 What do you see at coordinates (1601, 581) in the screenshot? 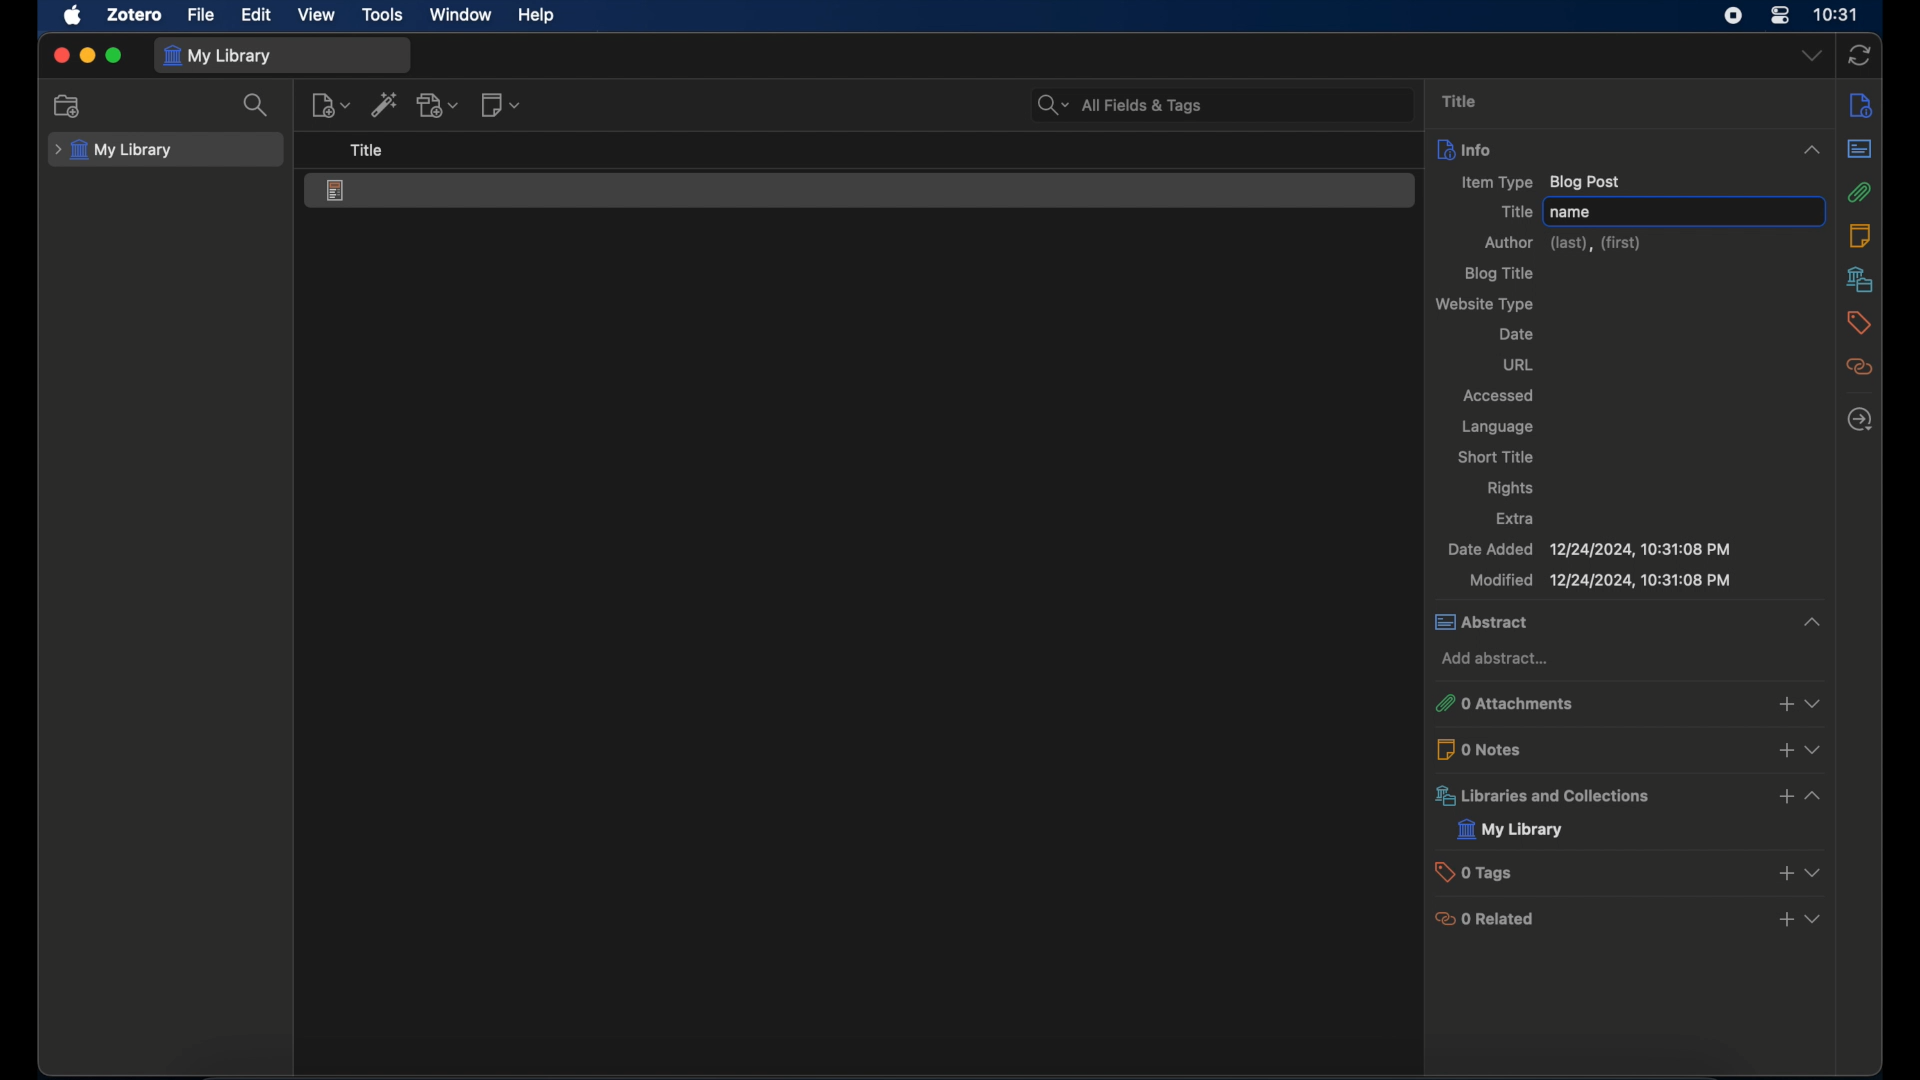
I see `modified` at bounding box center [1601, 581].